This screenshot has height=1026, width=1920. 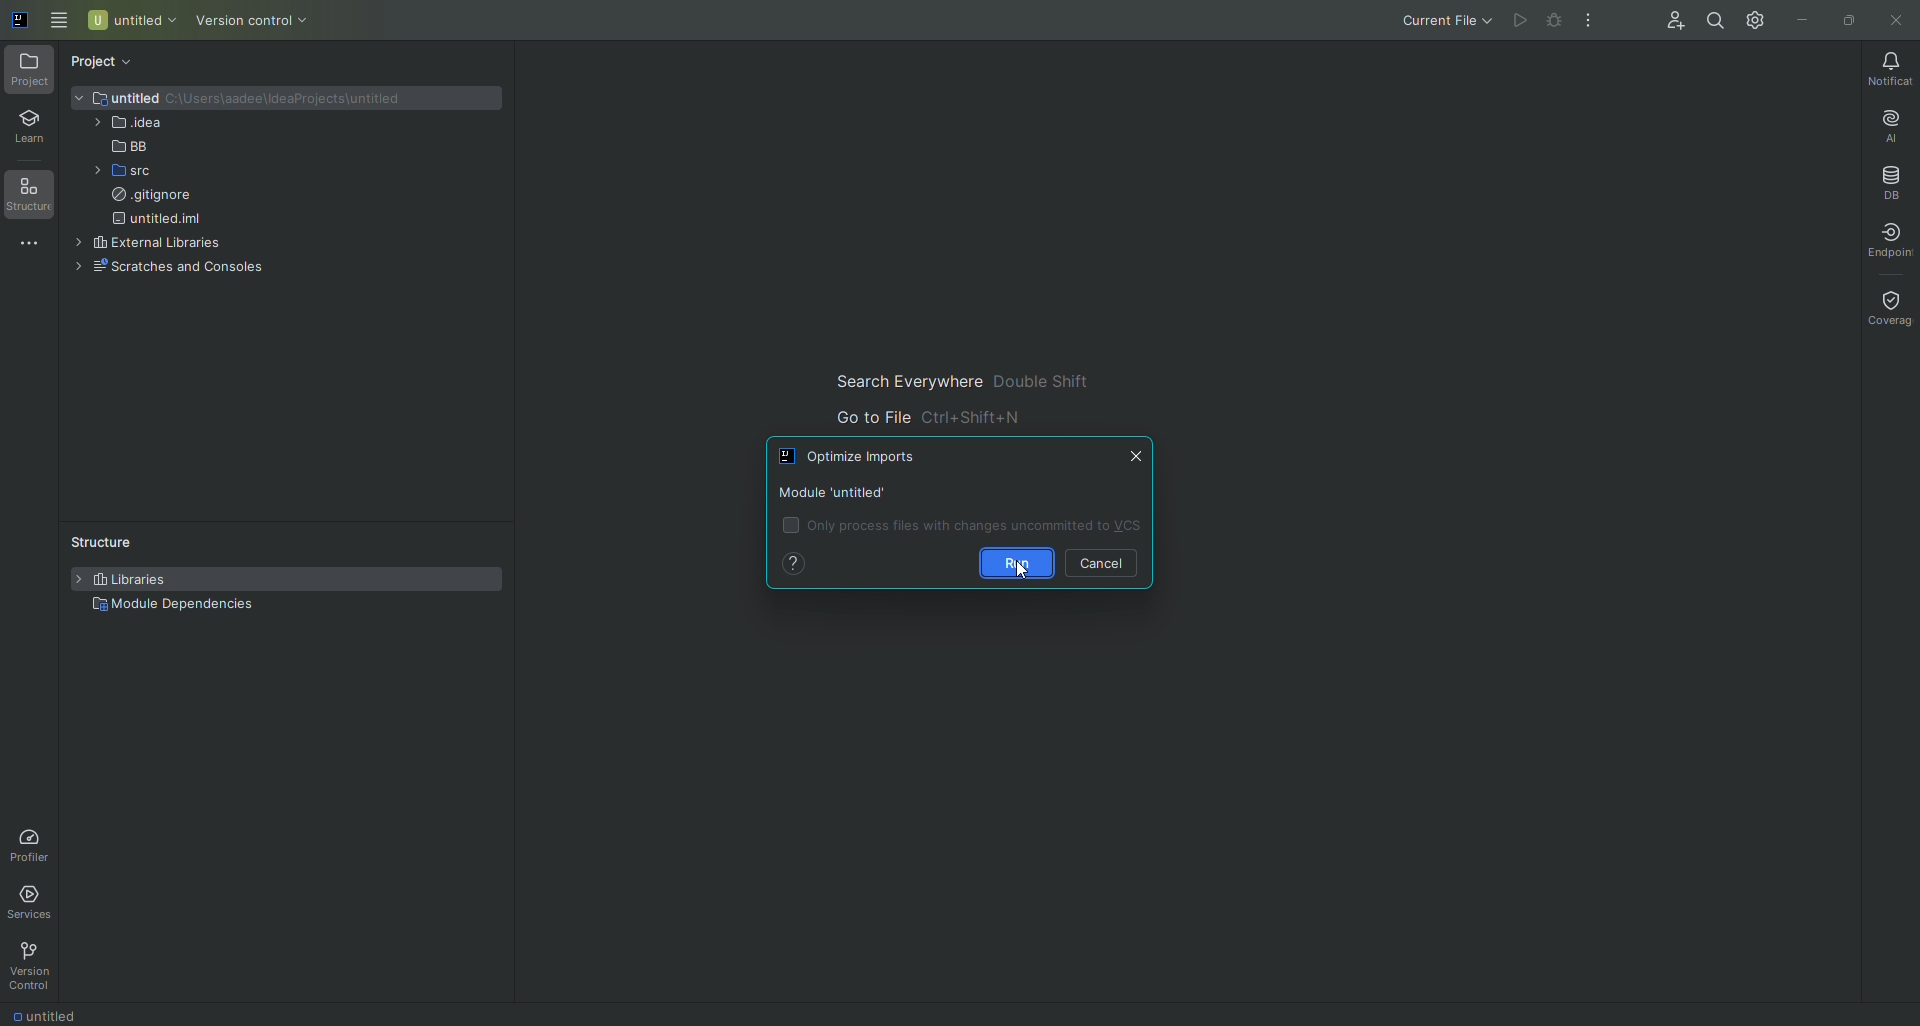 What do you see at coordinates (95, 539) in the screenshot?
I see `Structure` at bounding box center [95, 539].